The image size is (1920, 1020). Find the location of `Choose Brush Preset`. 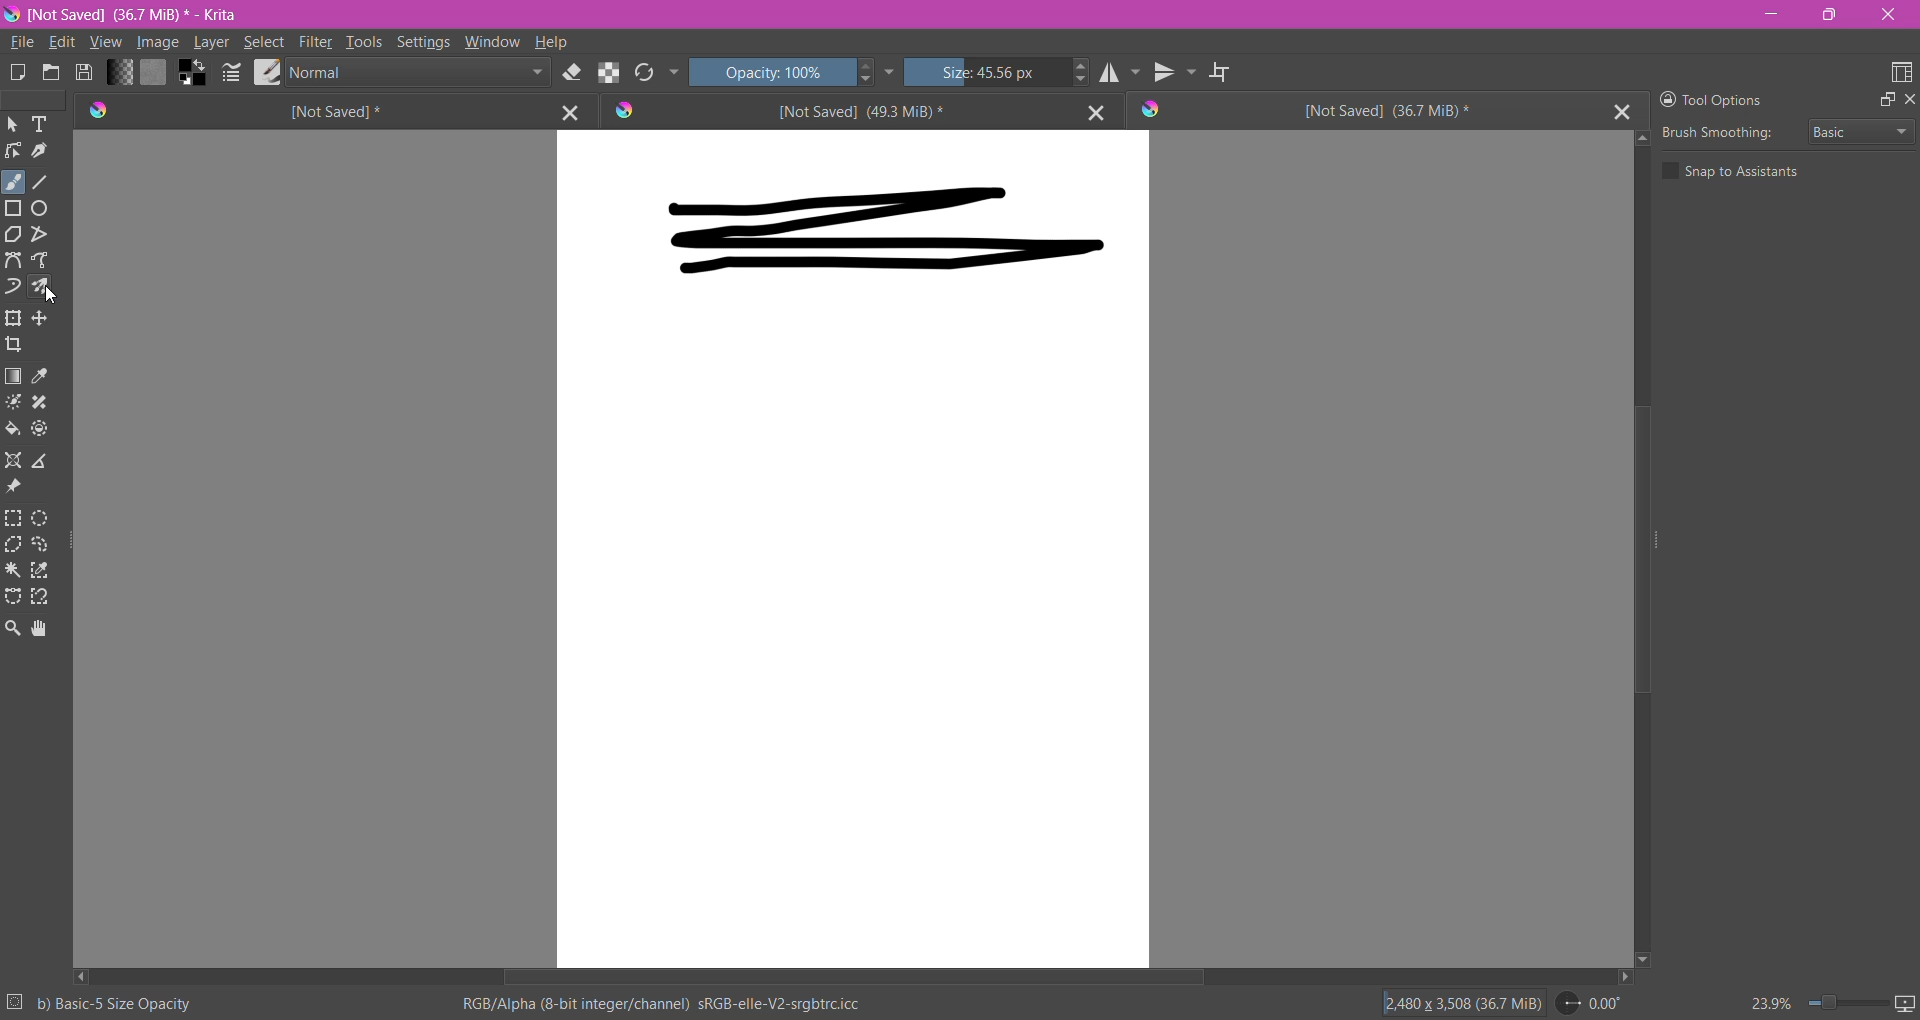

Choose Brush Preset is located at coordinates (266, 72).